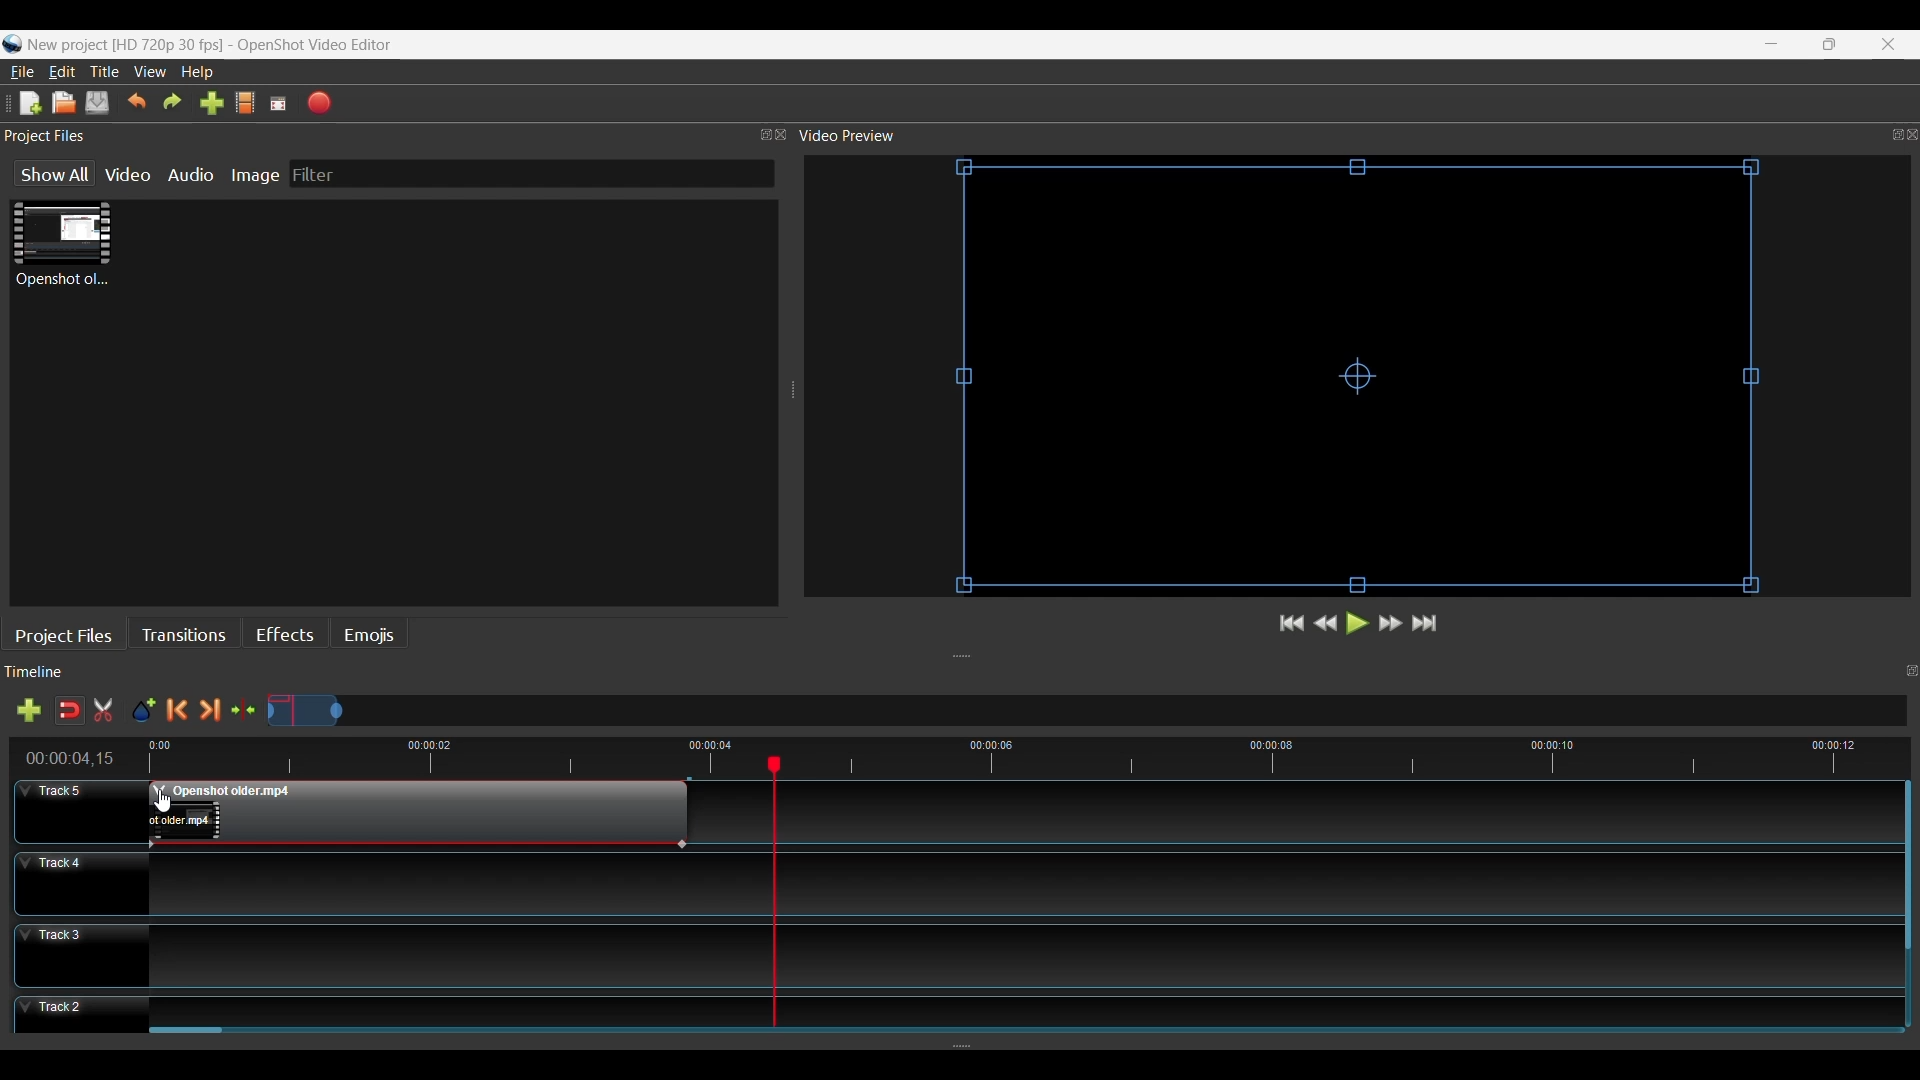  Describe the element at coordinates (99, 102) in the screenshot. I see `Save File` at that location.